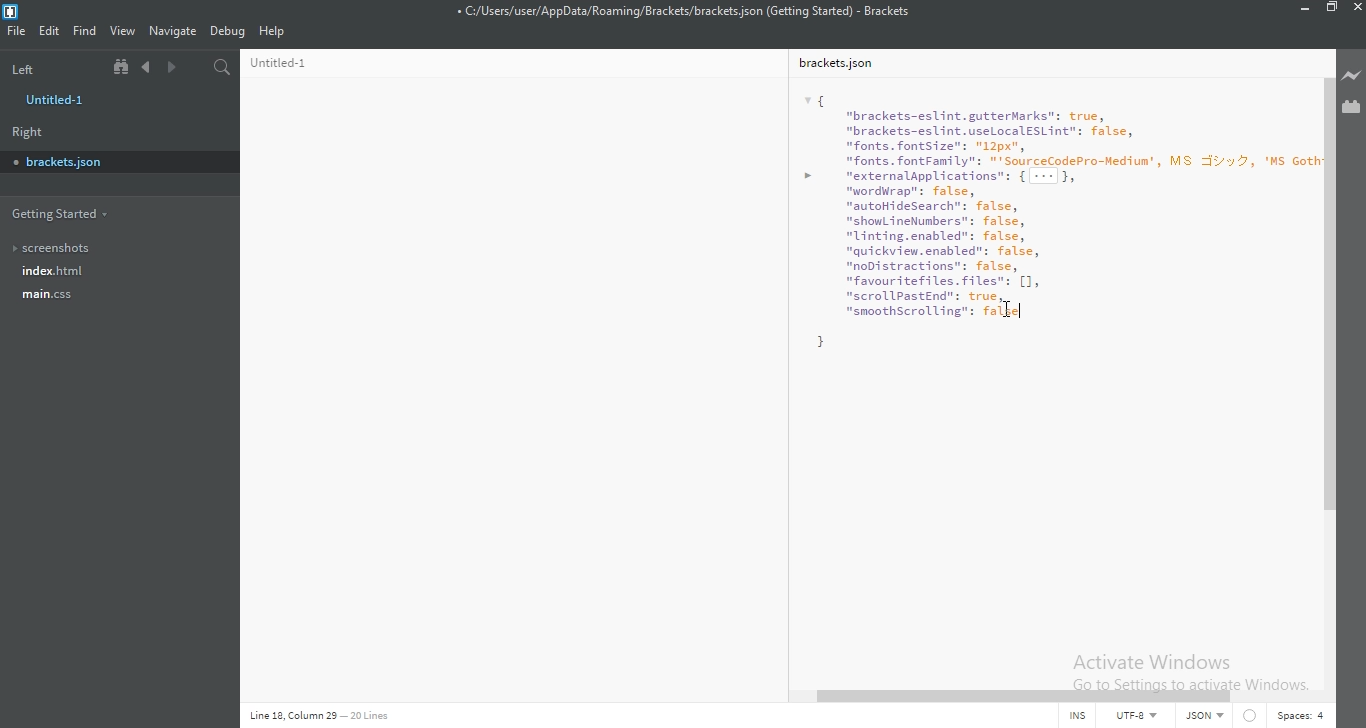  I want to click on Next document, so click(172, 69).